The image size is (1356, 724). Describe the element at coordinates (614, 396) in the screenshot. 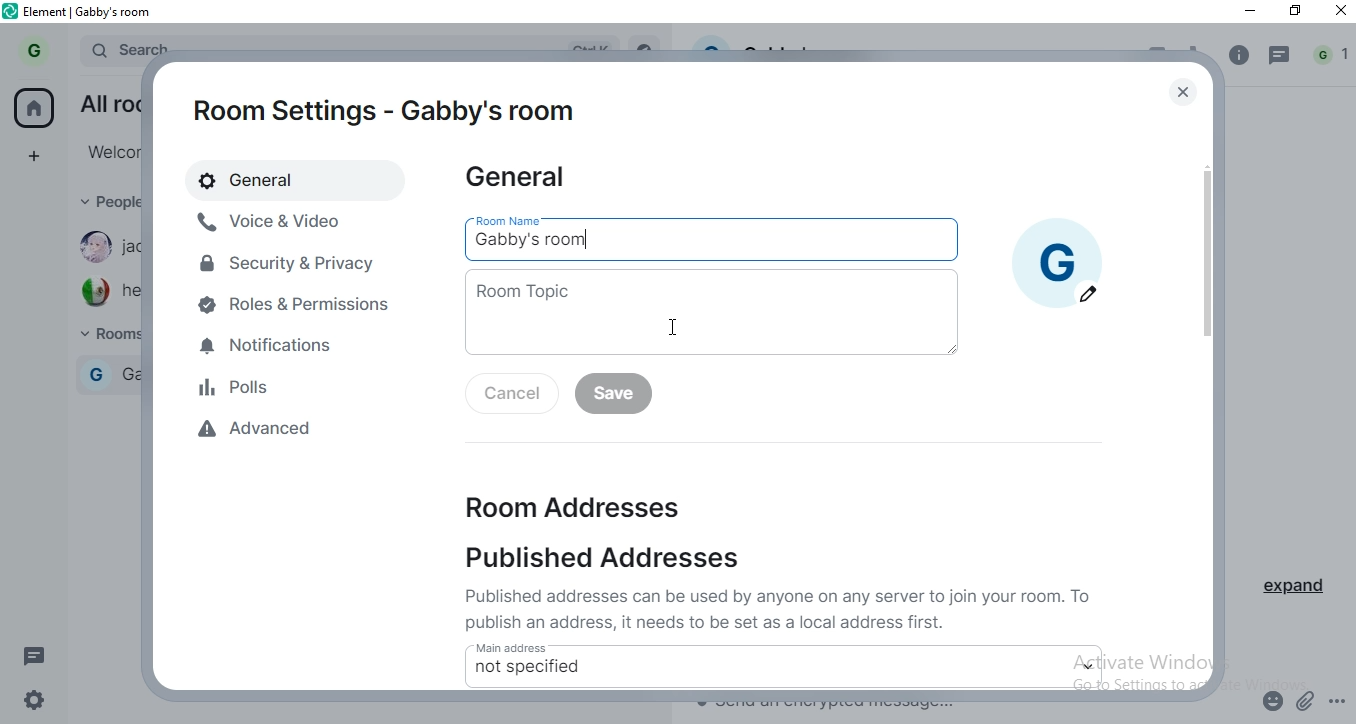

I see `save` at that location.